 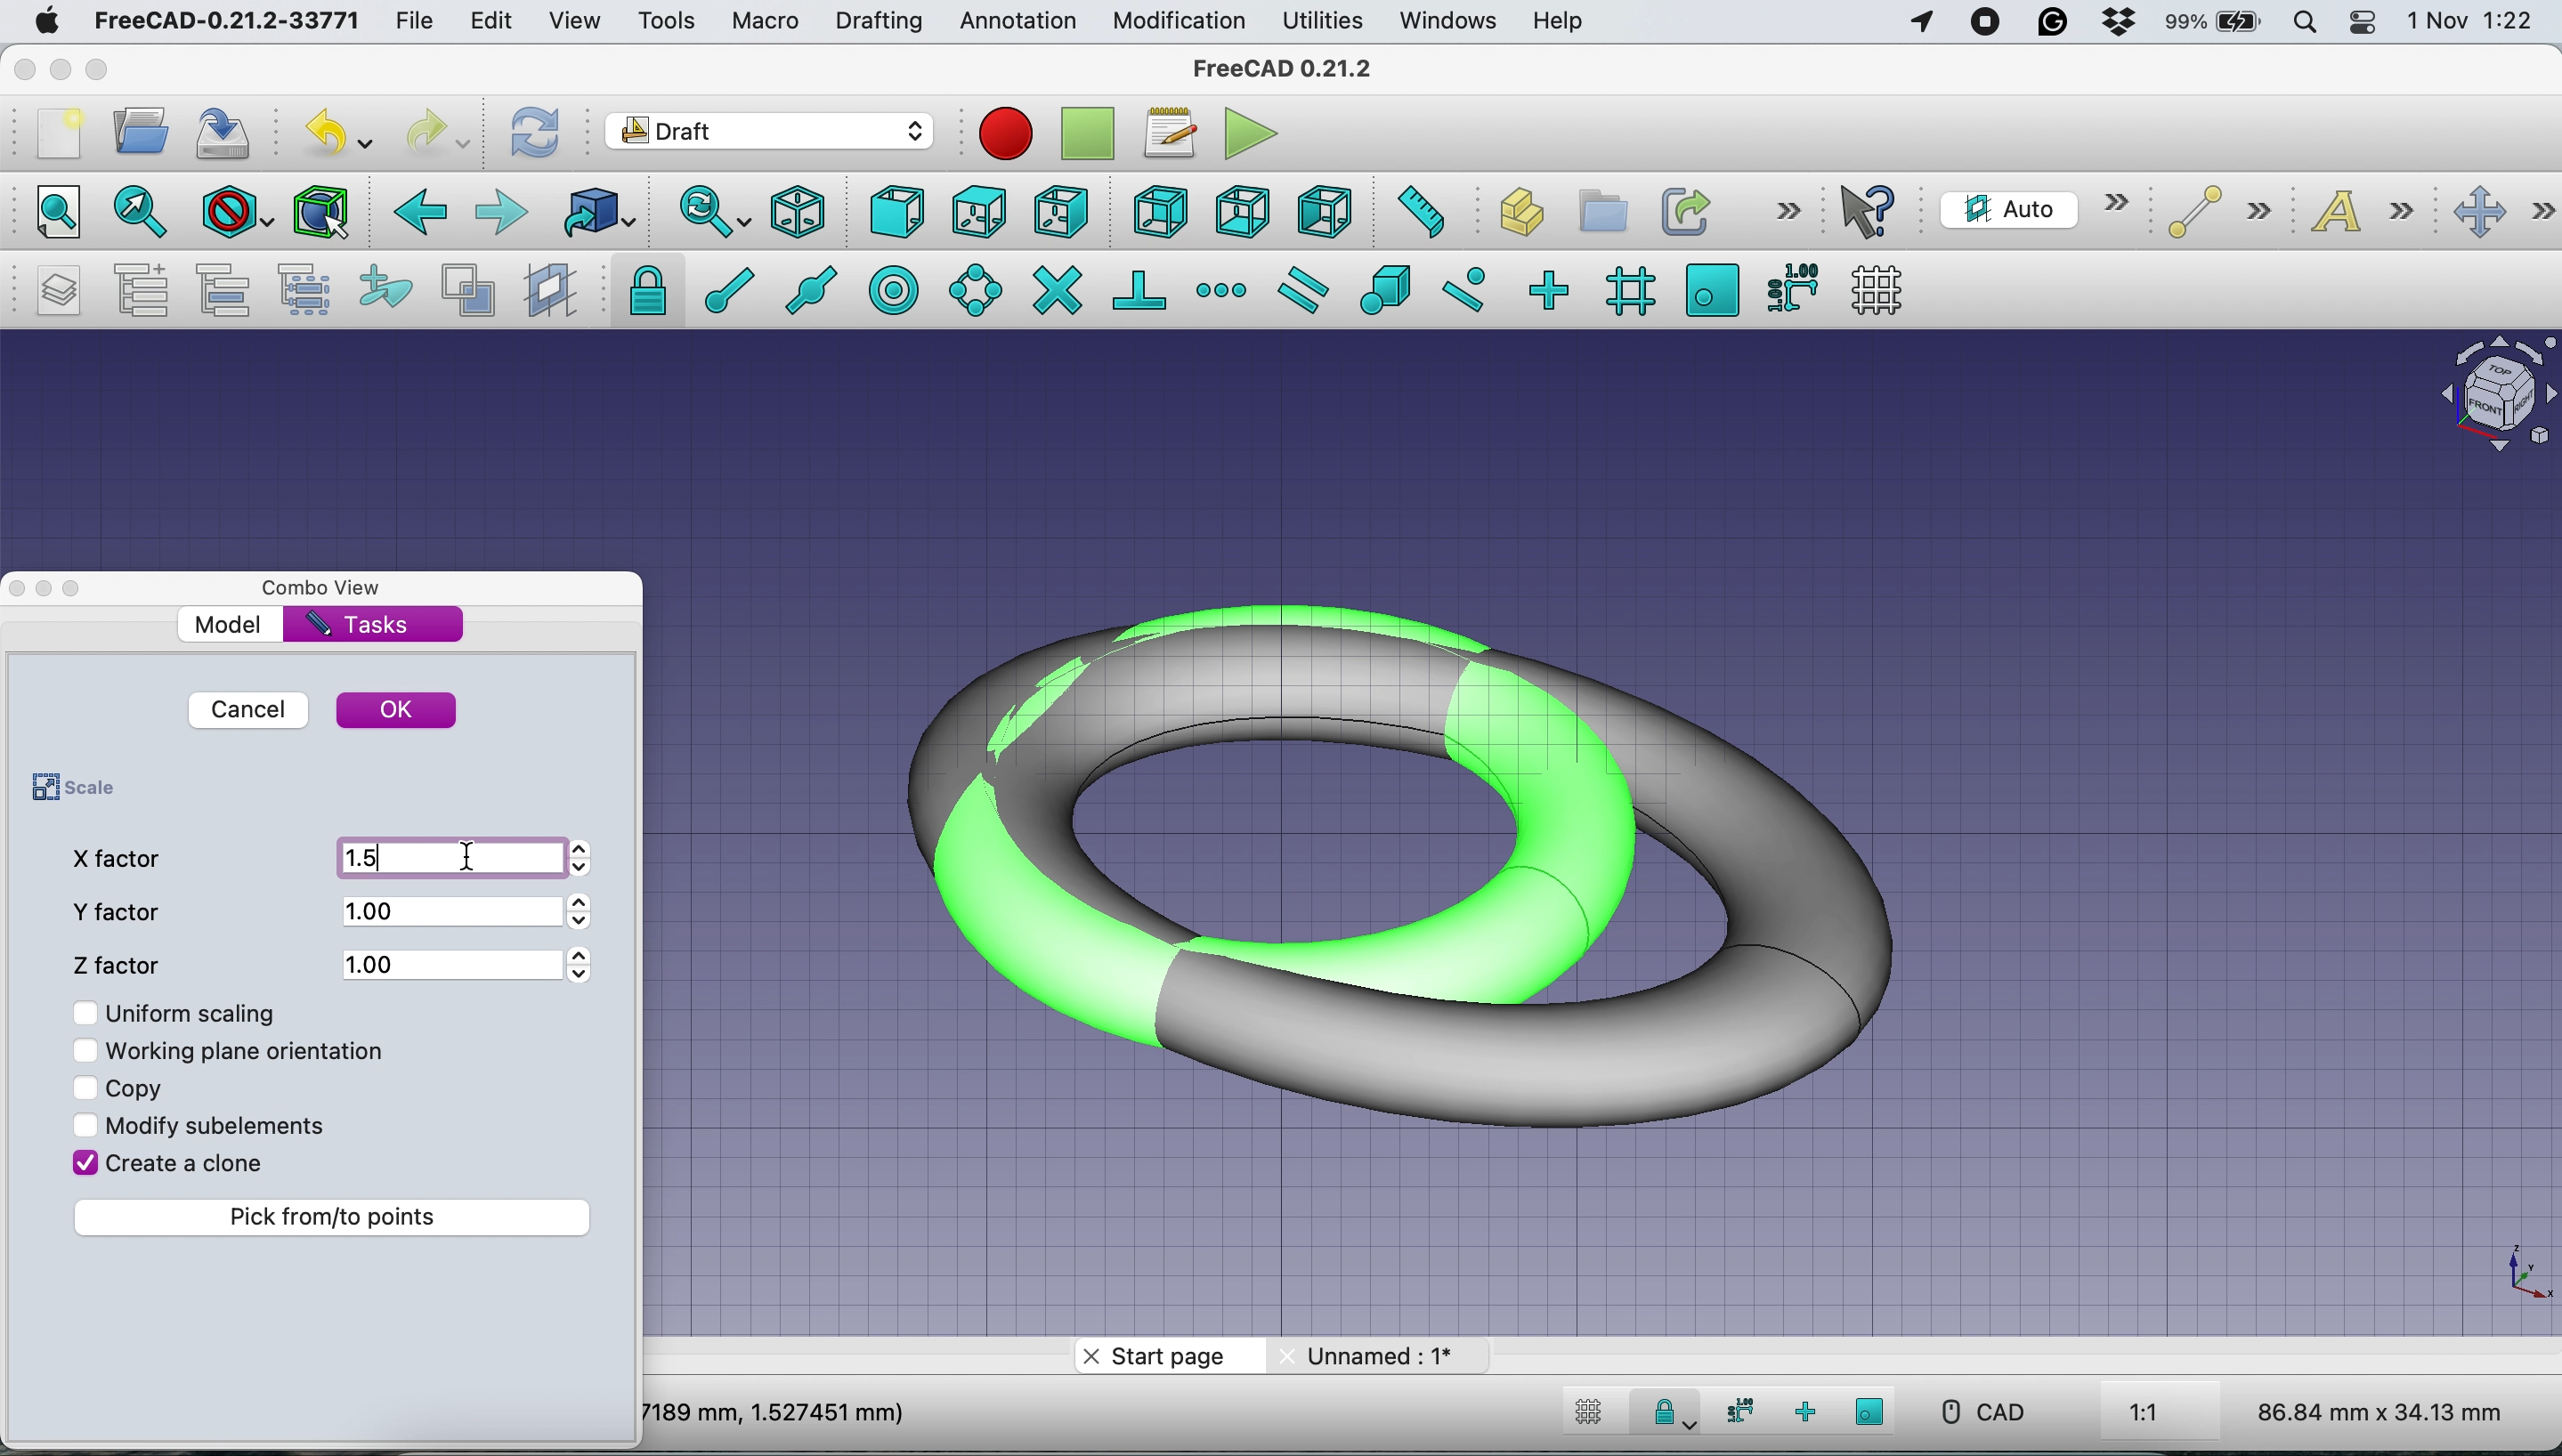 What do you see at coordinates (68, 789) in the screenshot?
I see `scale` at bounding box center [68, 789].